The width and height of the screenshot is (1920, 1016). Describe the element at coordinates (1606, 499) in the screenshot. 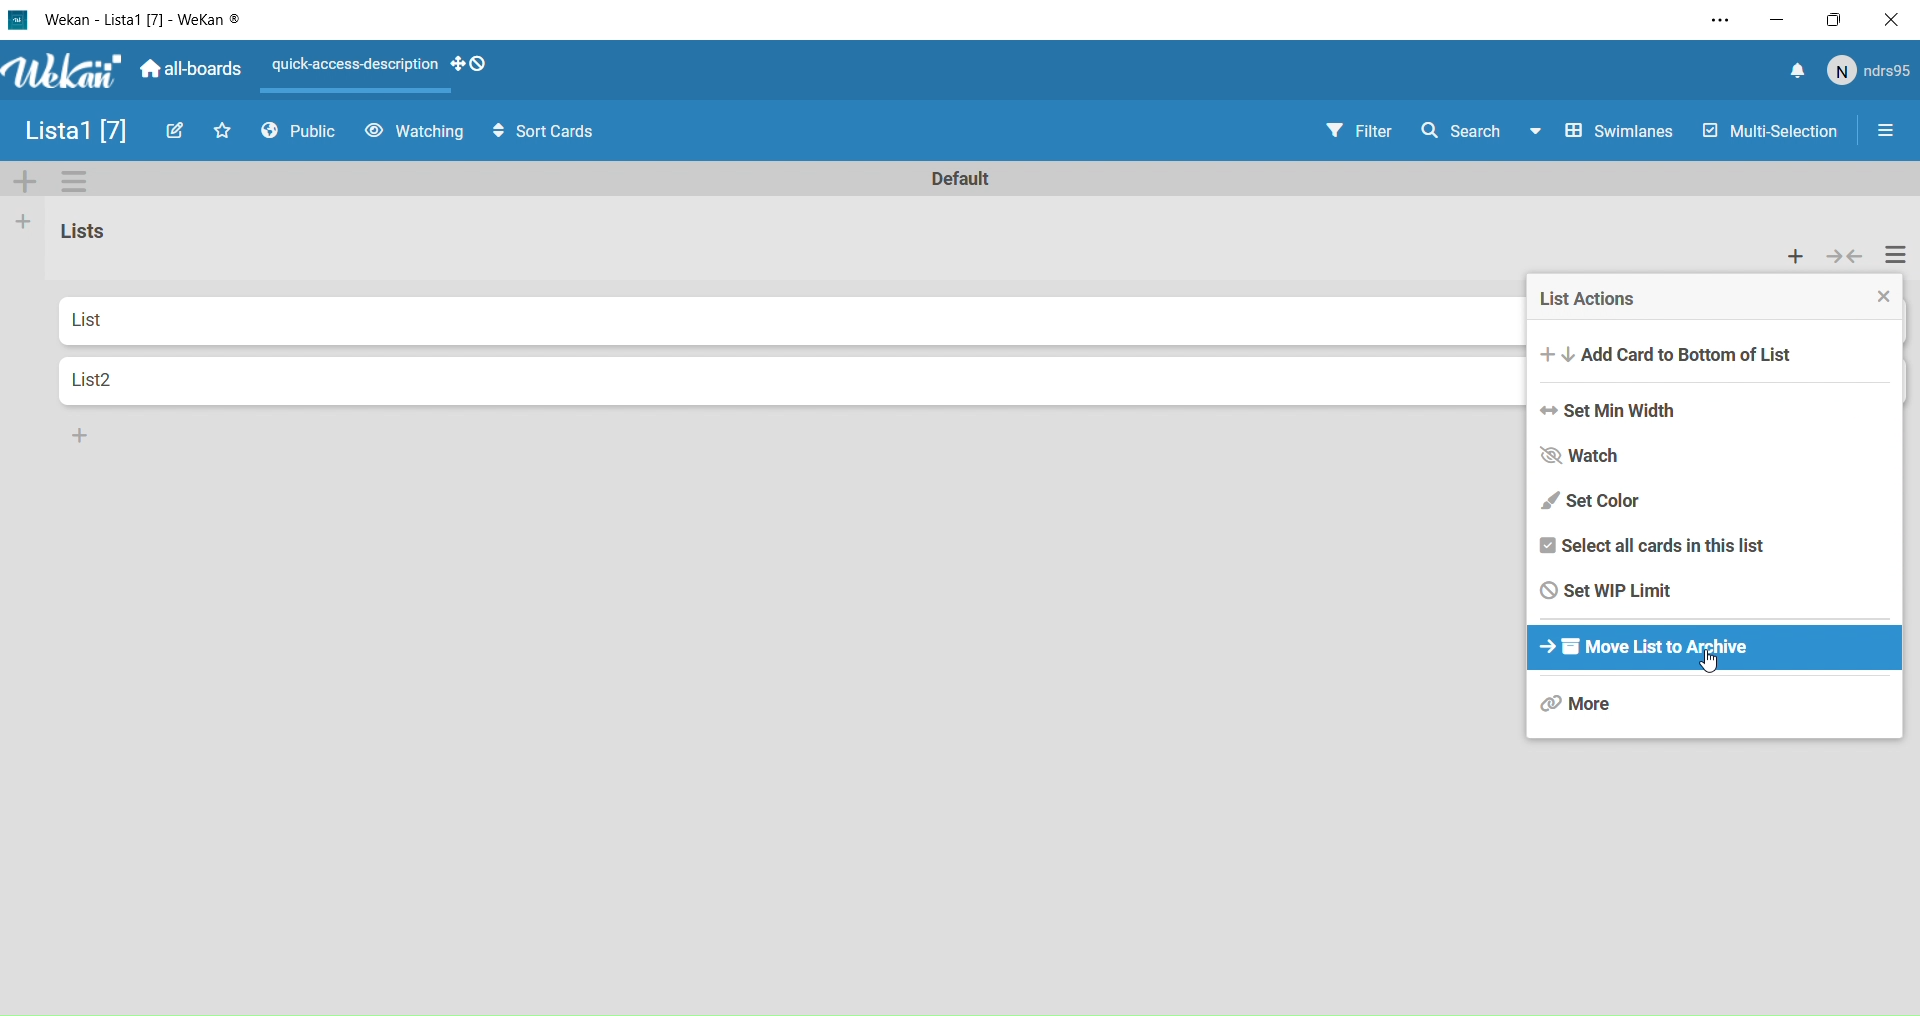

I see `Set Color` at that location.